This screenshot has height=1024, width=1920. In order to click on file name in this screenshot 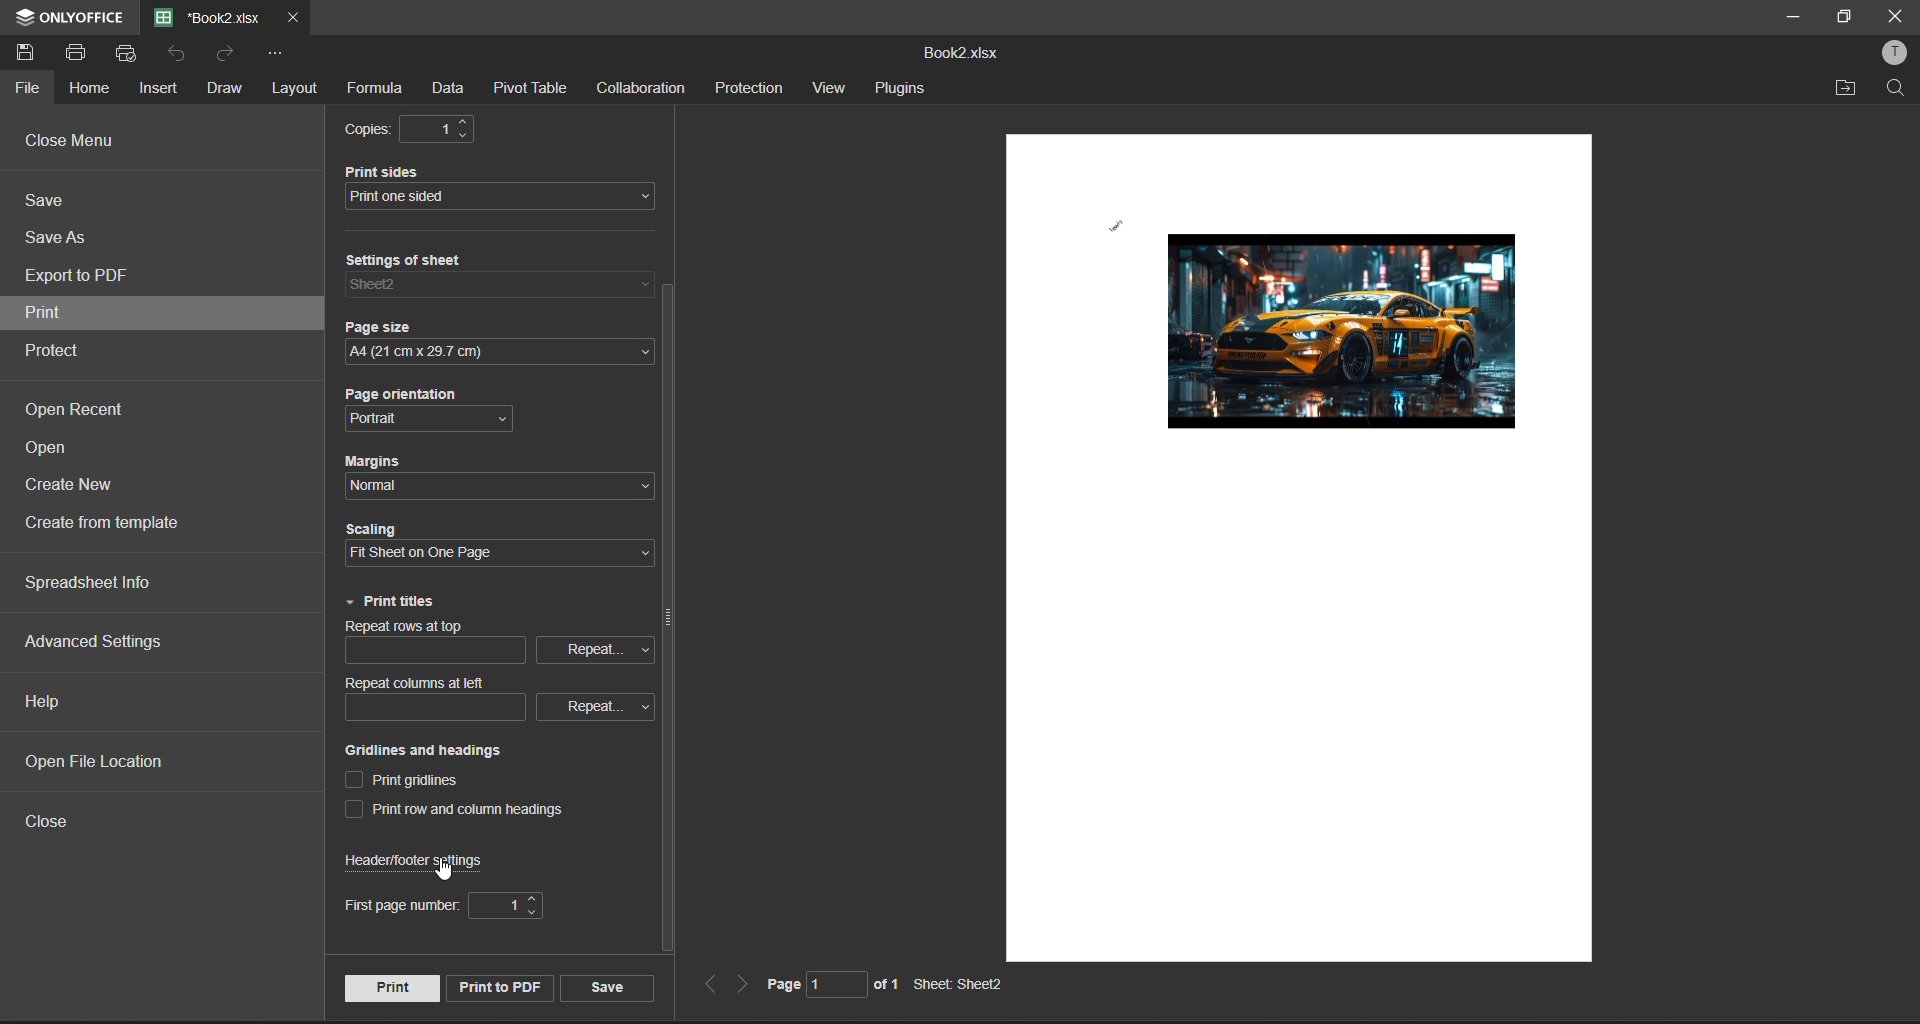, I will do `click(208, 18)`.